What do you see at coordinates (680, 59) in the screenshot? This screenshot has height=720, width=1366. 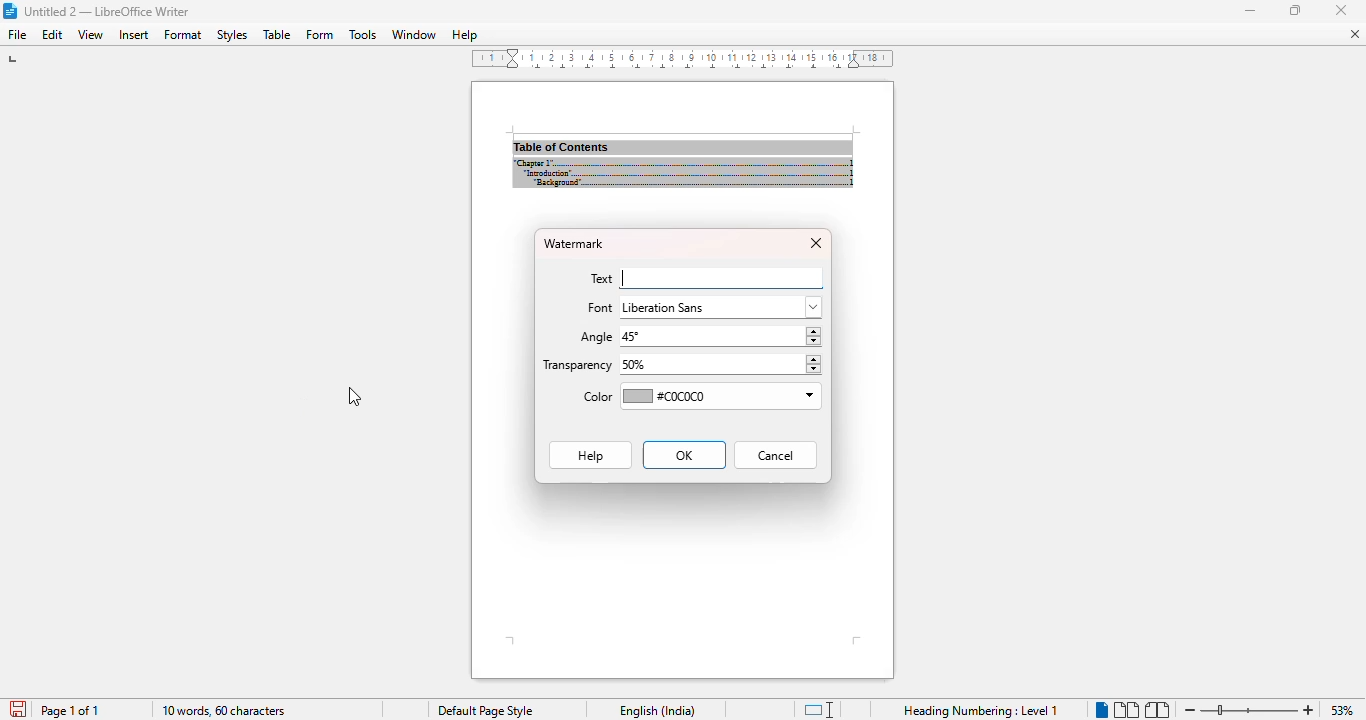 I see `ruler` at bounding box center [680, 59].